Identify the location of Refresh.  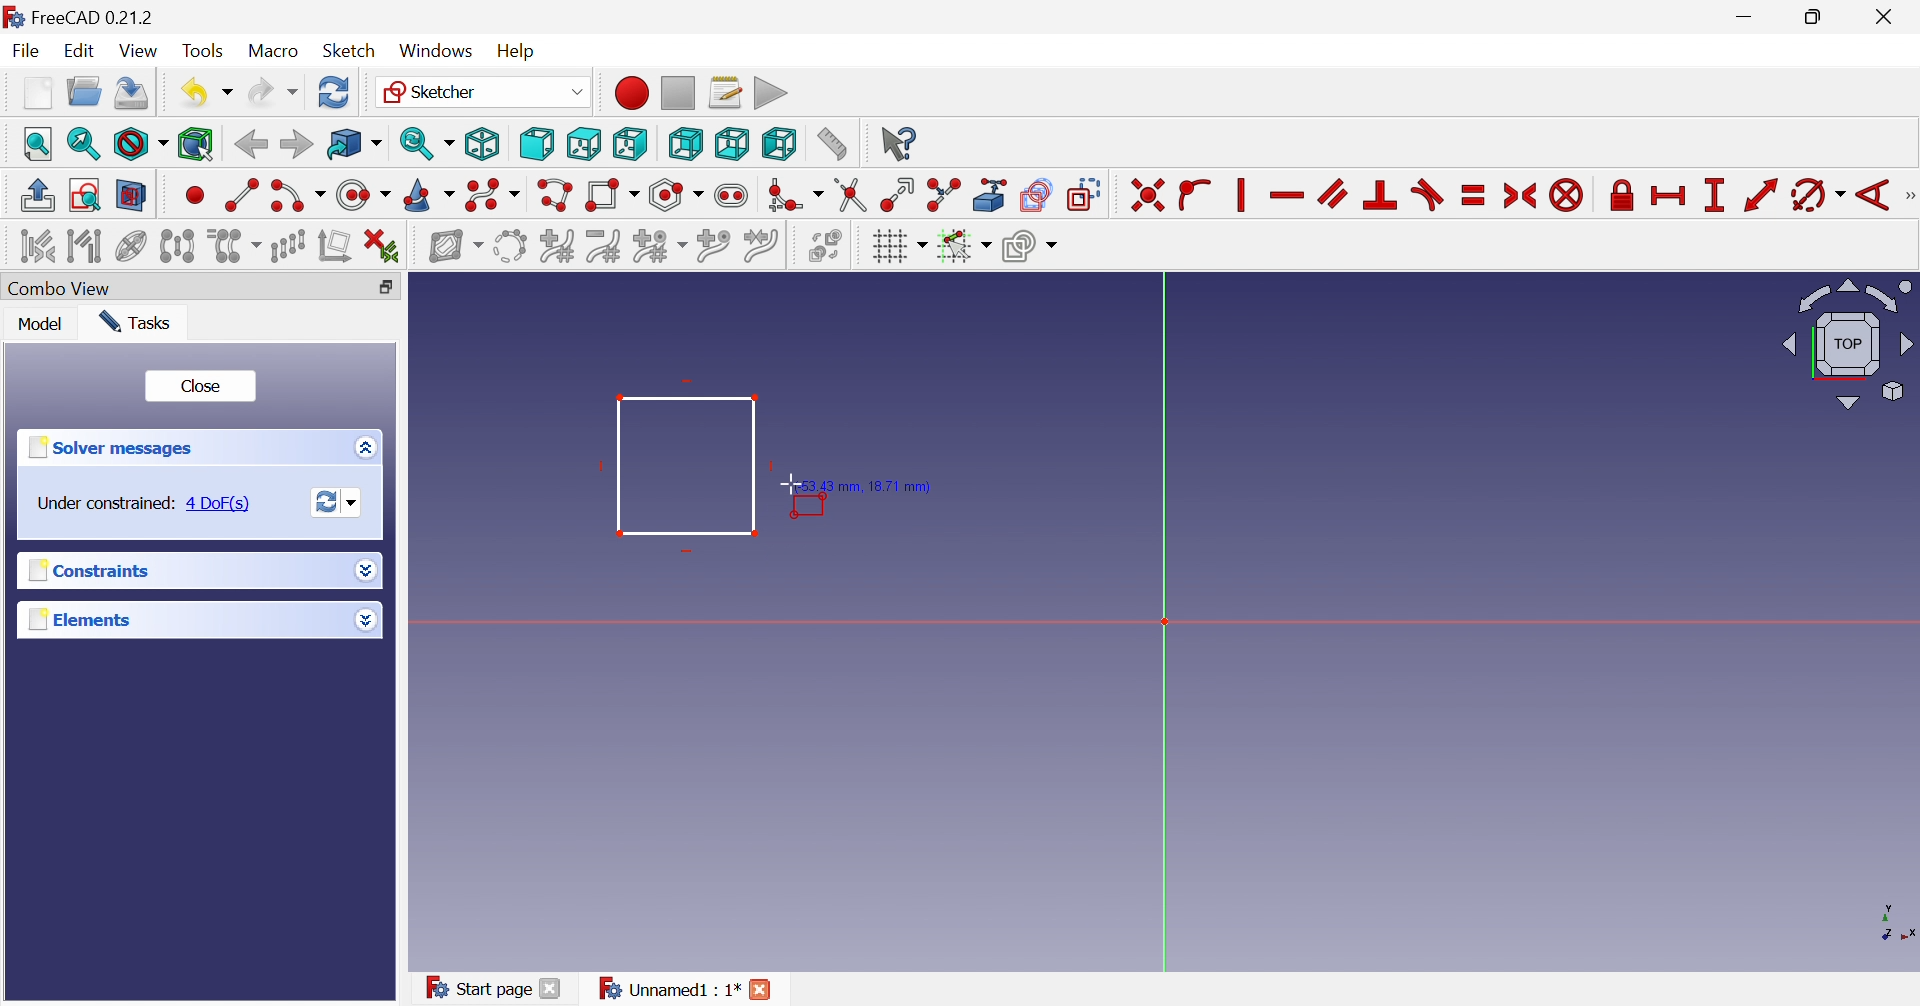
(334, 92).